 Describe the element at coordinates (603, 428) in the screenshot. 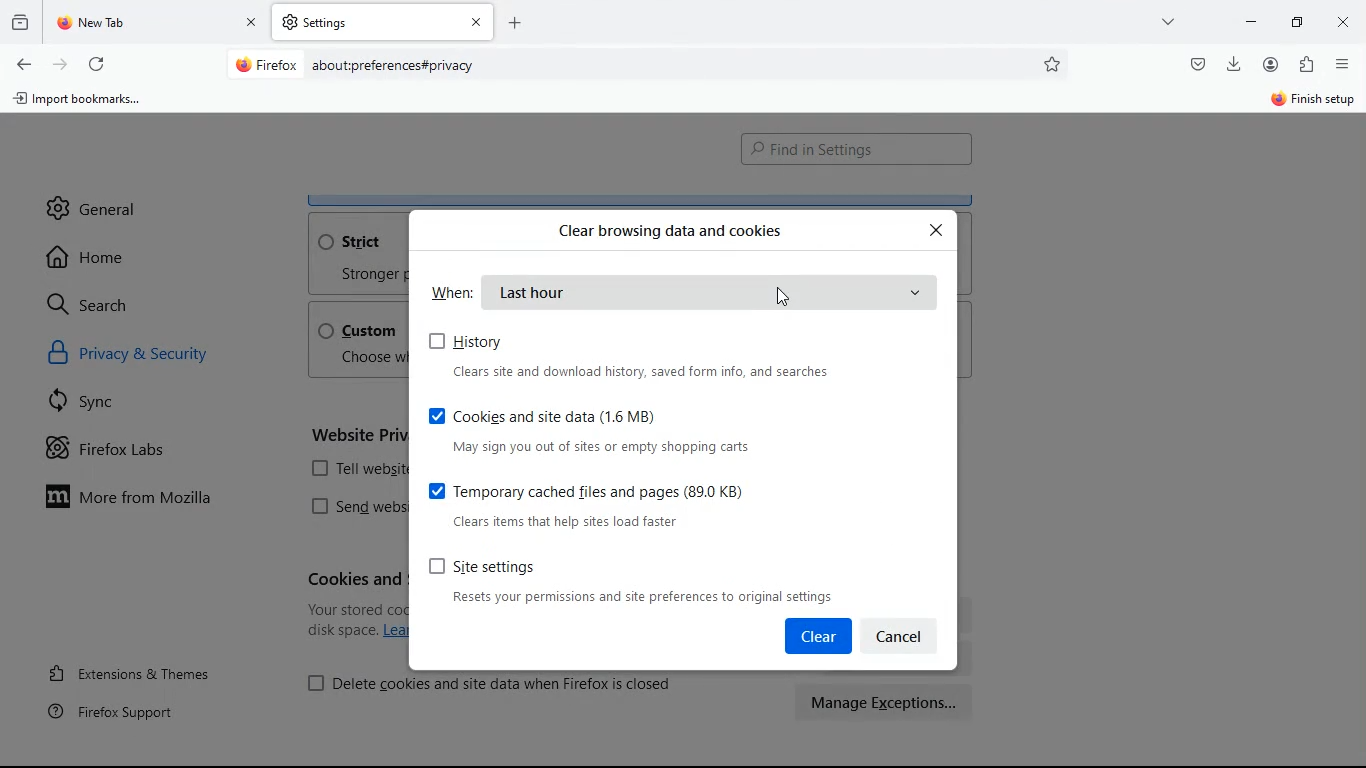

I see `cookies and site data` at that location.